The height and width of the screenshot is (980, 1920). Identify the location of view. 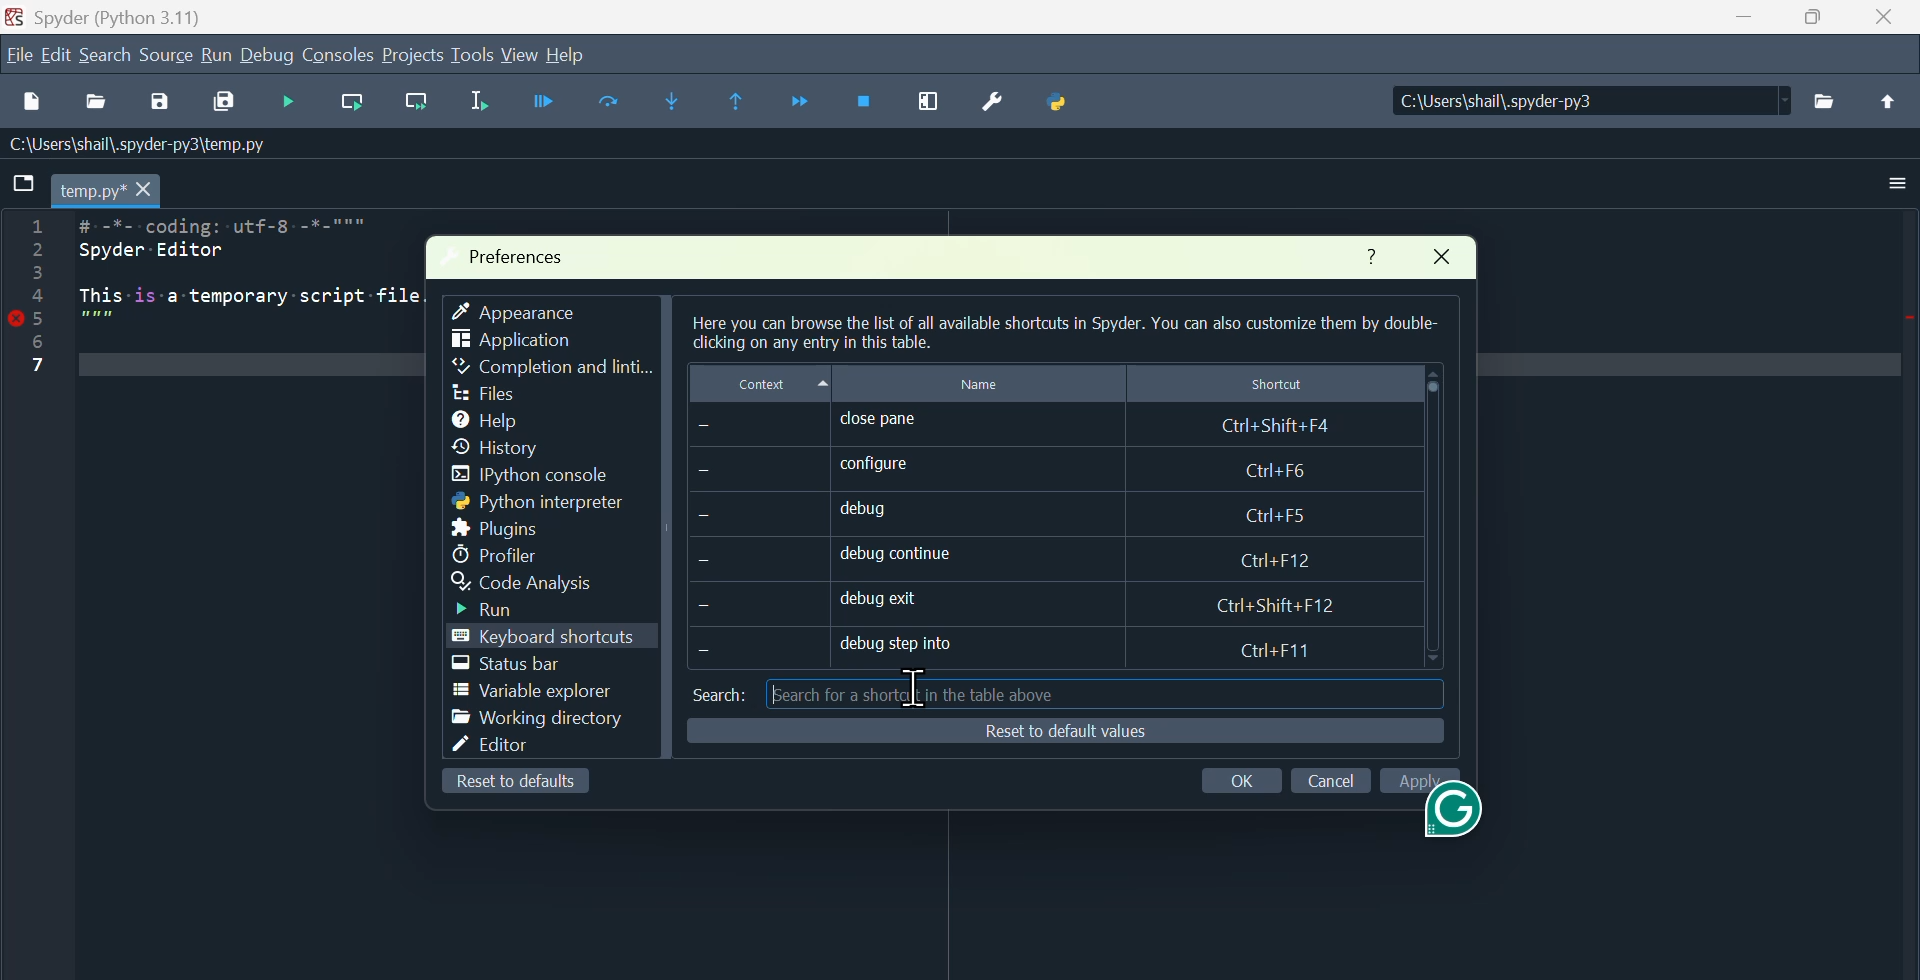
(519, 53).